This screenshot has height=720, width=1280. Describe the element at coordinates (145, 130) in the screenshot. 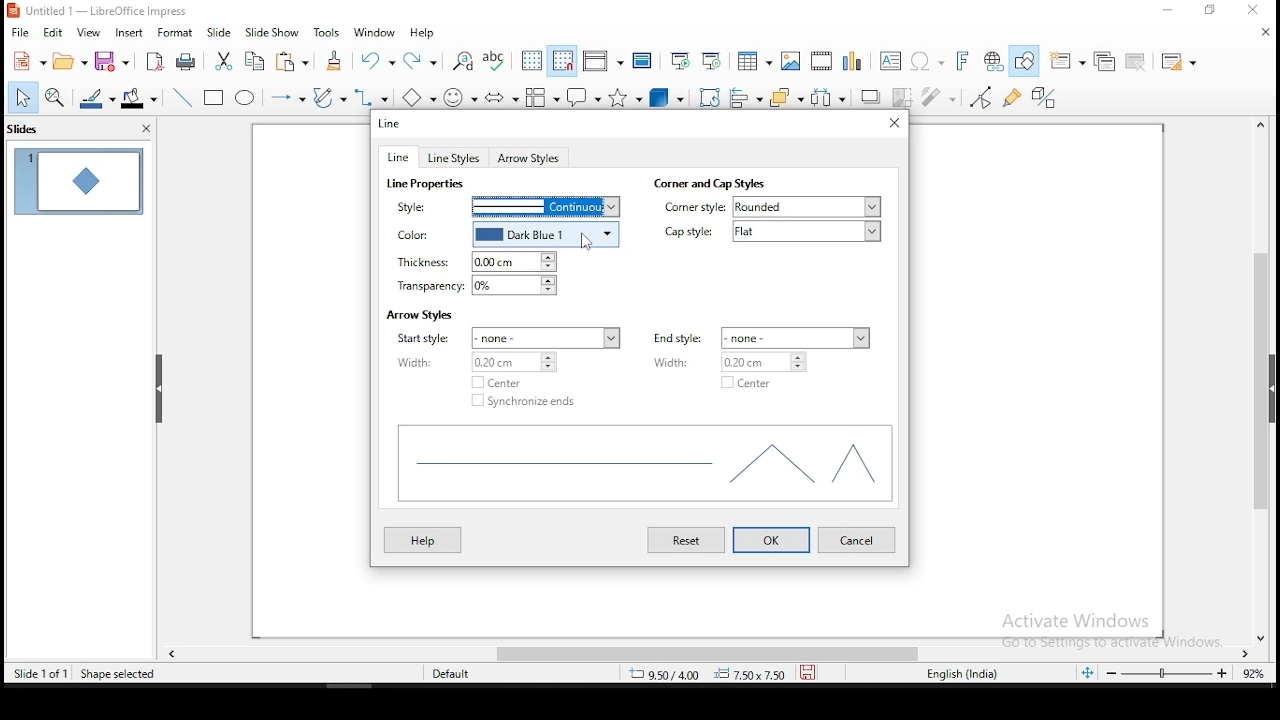

I see `close` at that location.